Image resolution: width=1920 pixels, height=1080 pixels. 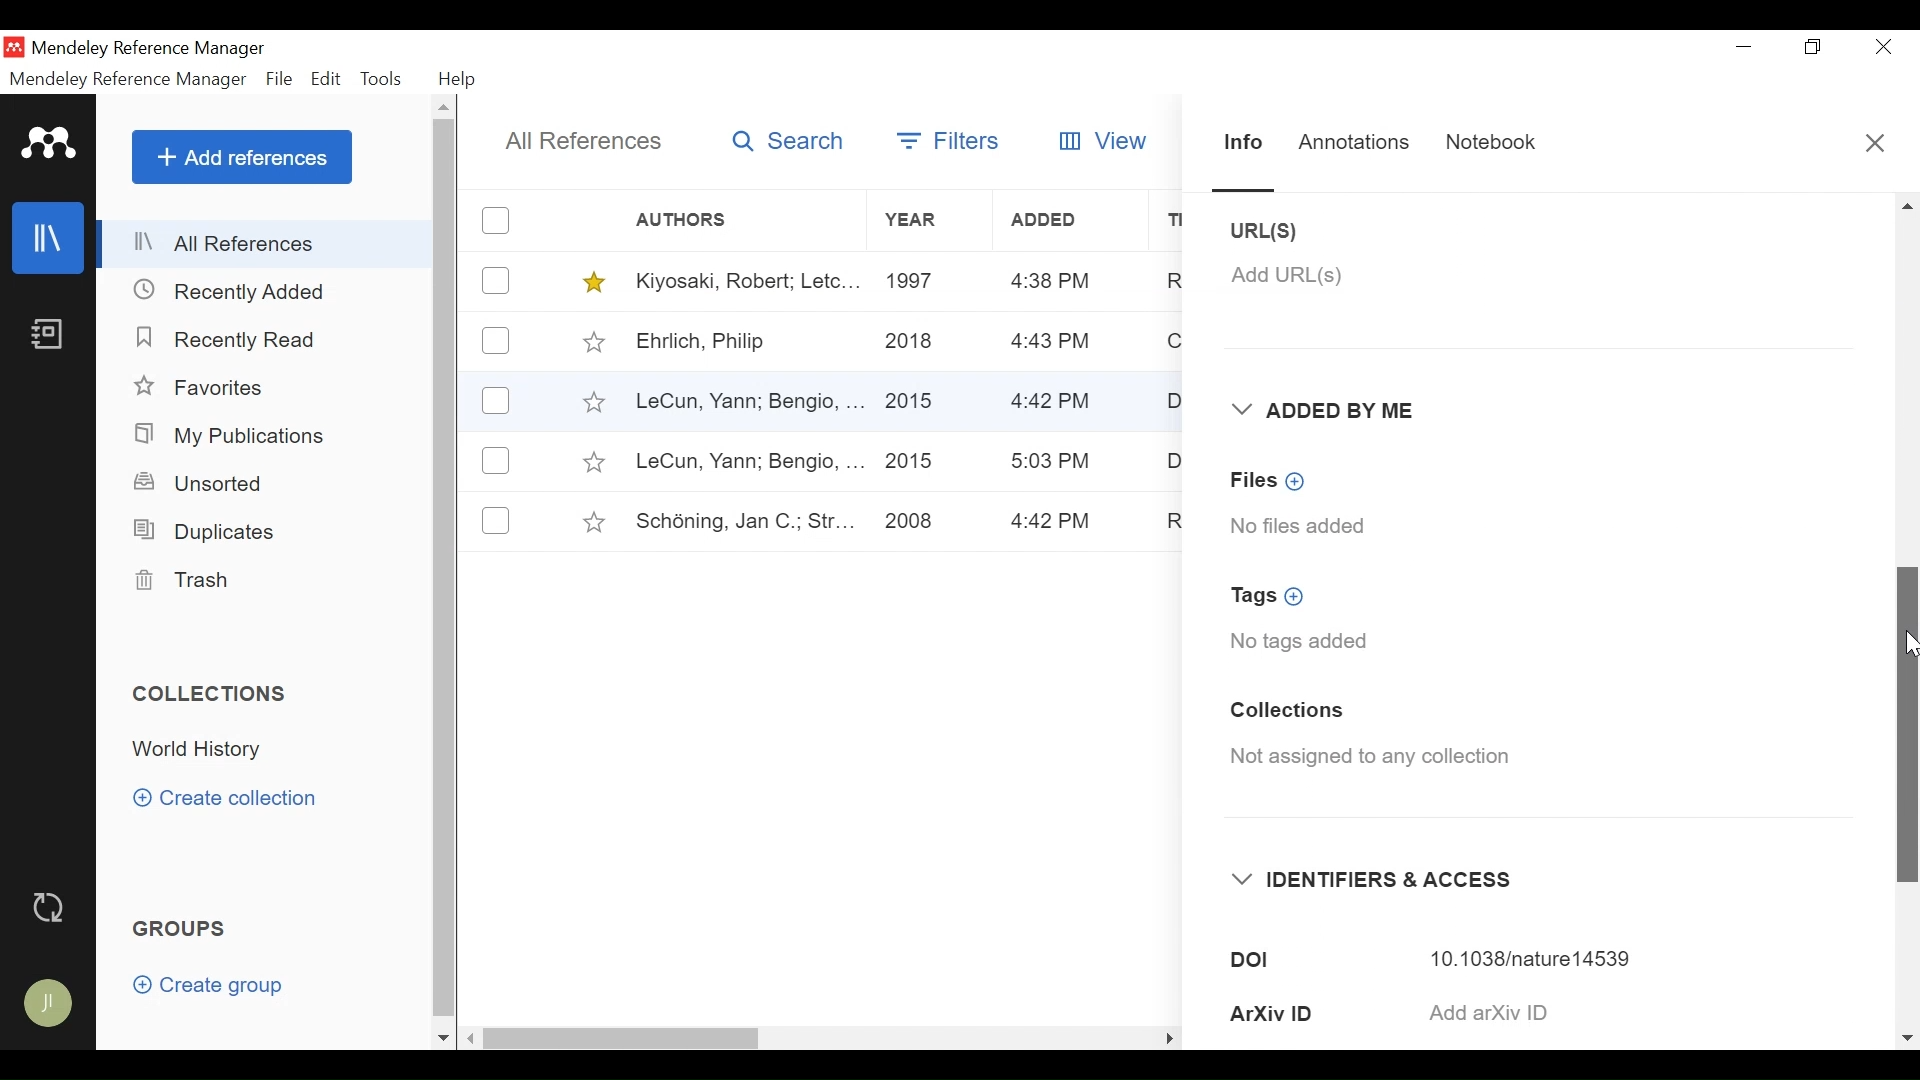 I want to click on Groups, so click(x=184, y=930).